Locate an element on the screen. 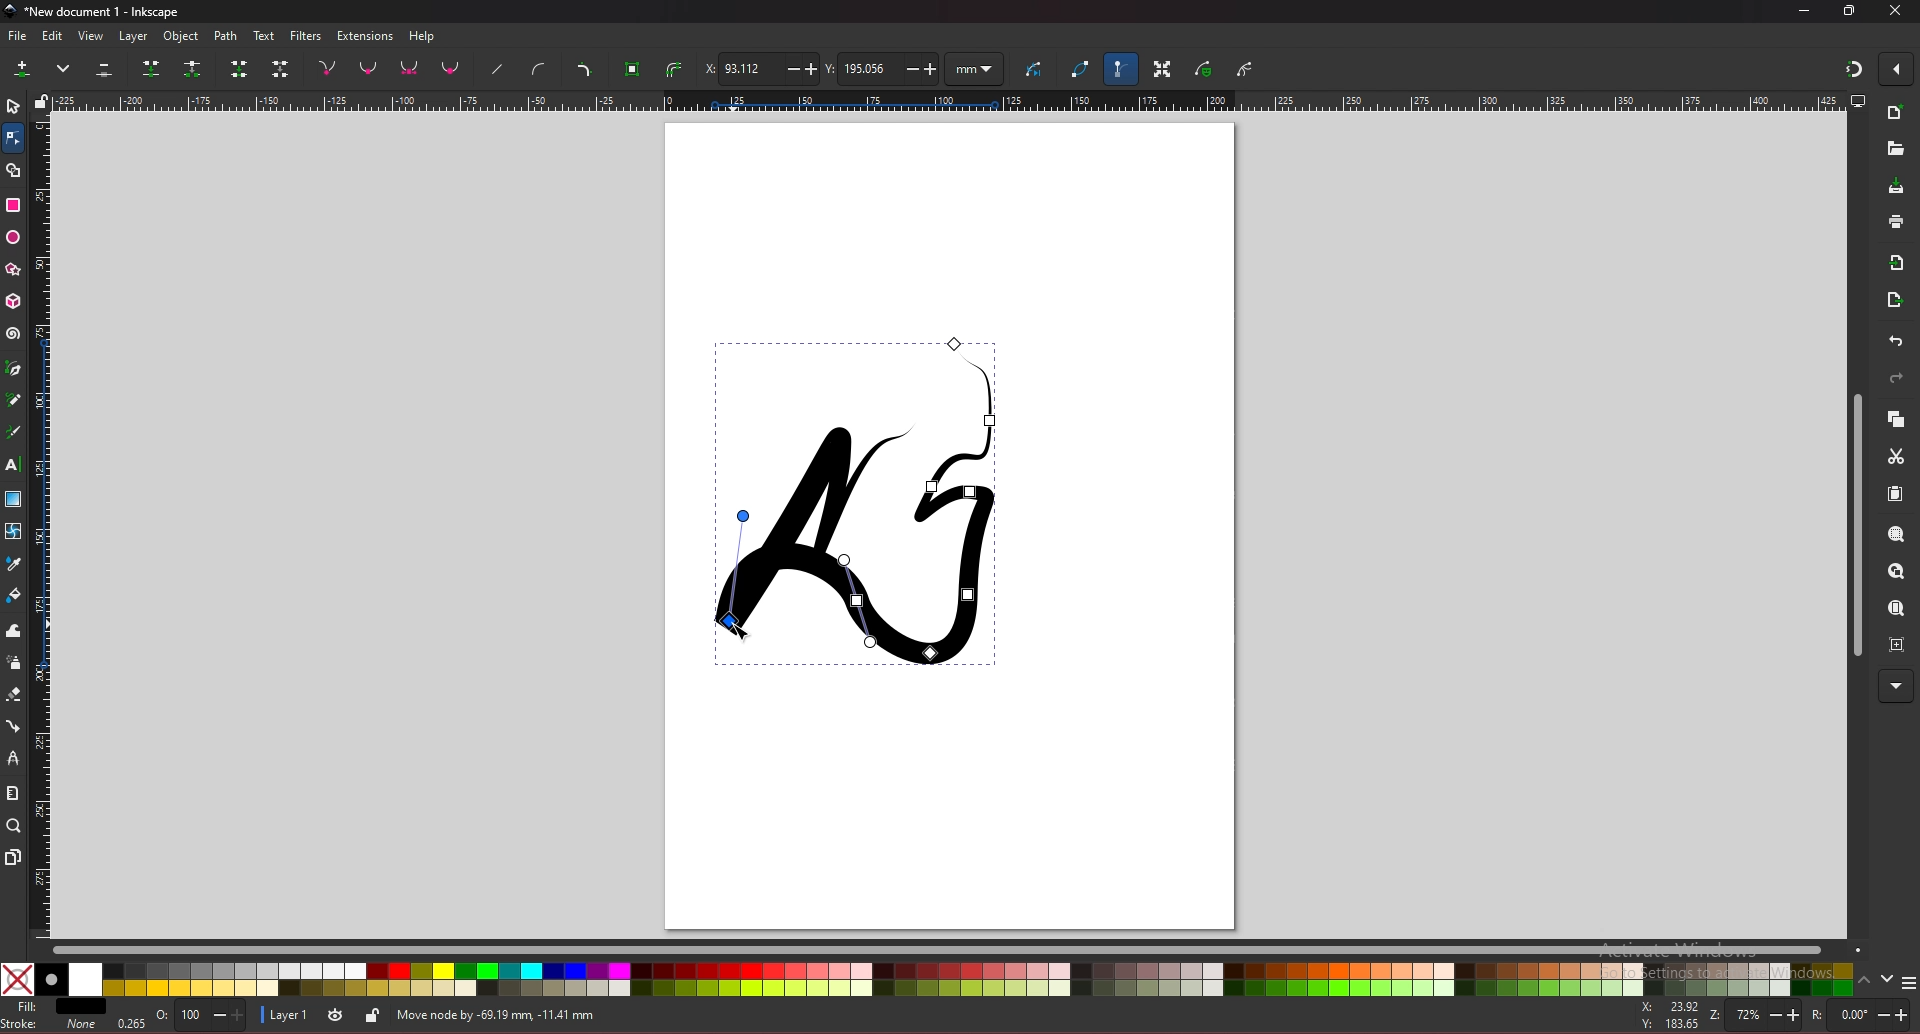 Image resolution: width=1920 pixels, height=1034 pixels. path is located at coordinates (227, 37).